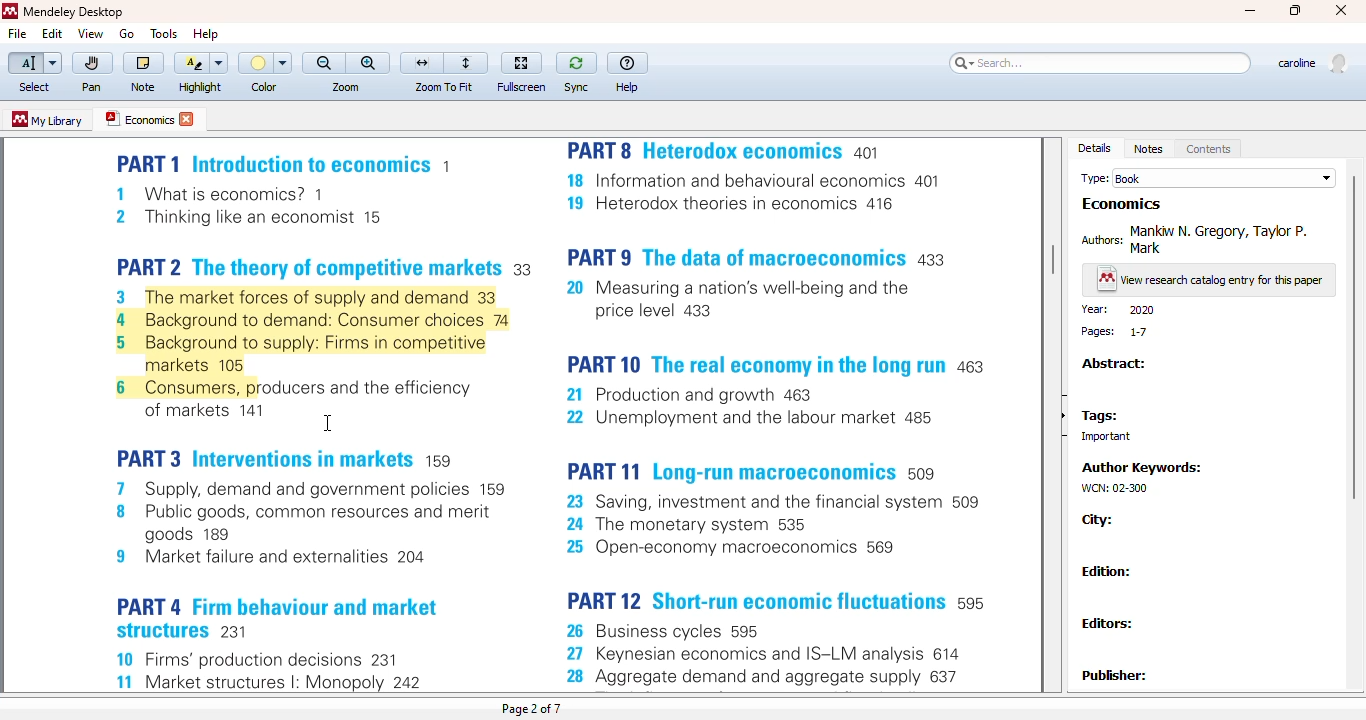 The width and height of the screenshot is (1366, 720). What do you see at coordinates (1095, 148) in the screenshot?
I see `details` at bounding box center [1095, 148].